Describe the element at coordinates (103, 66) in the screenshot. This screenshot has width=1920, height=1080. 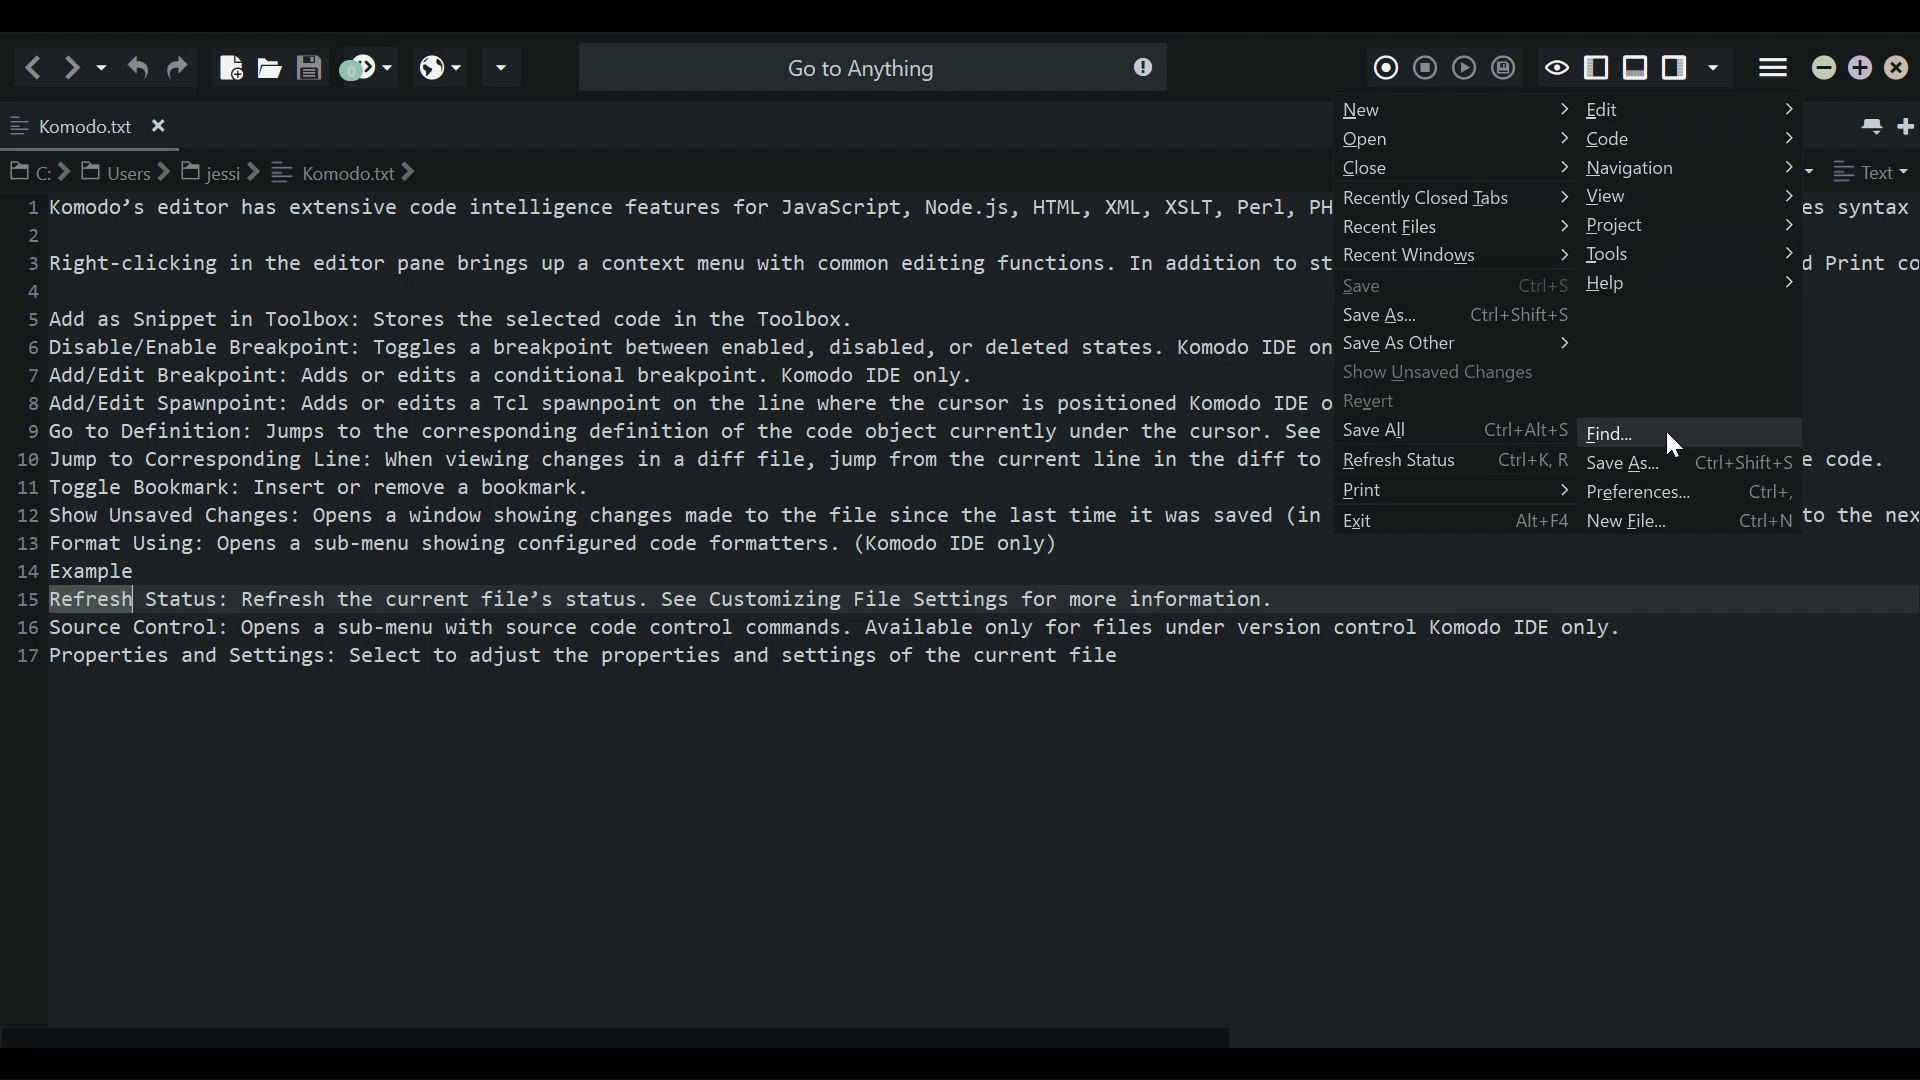
I see `Recent locations` at that location.